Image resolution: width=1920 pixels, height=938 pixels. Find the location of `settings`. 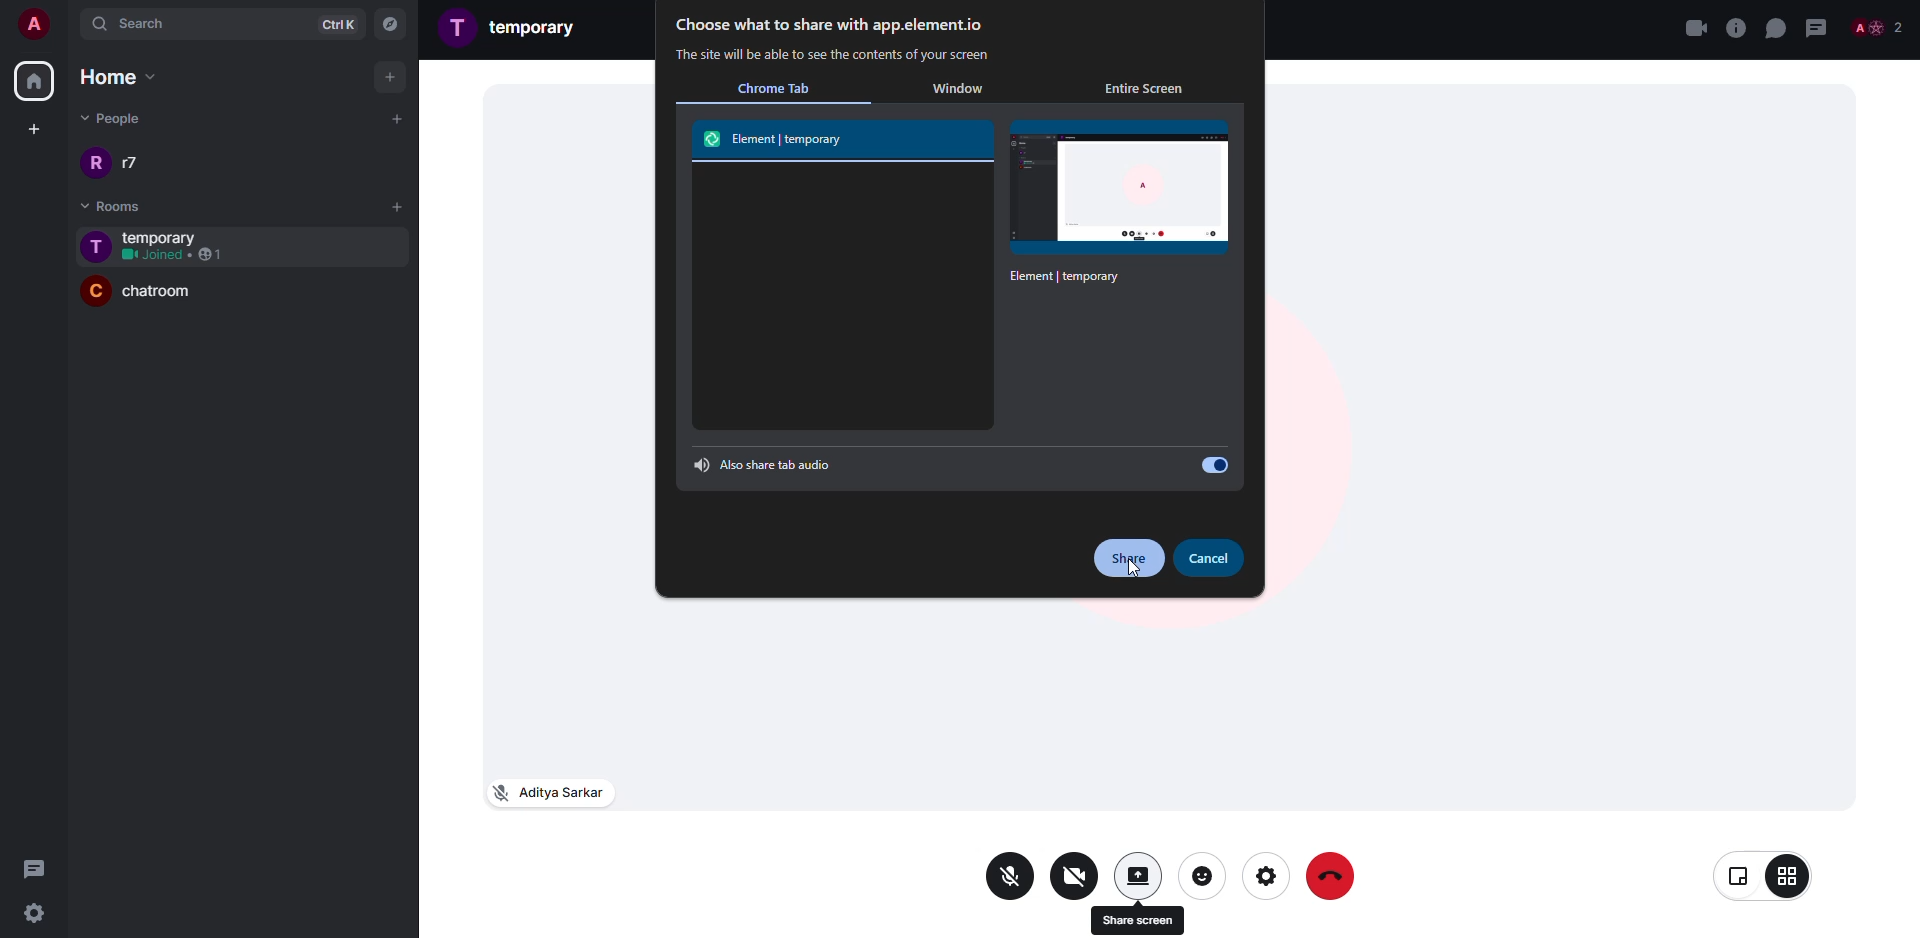

settings is located at coordinates (1264, 876).